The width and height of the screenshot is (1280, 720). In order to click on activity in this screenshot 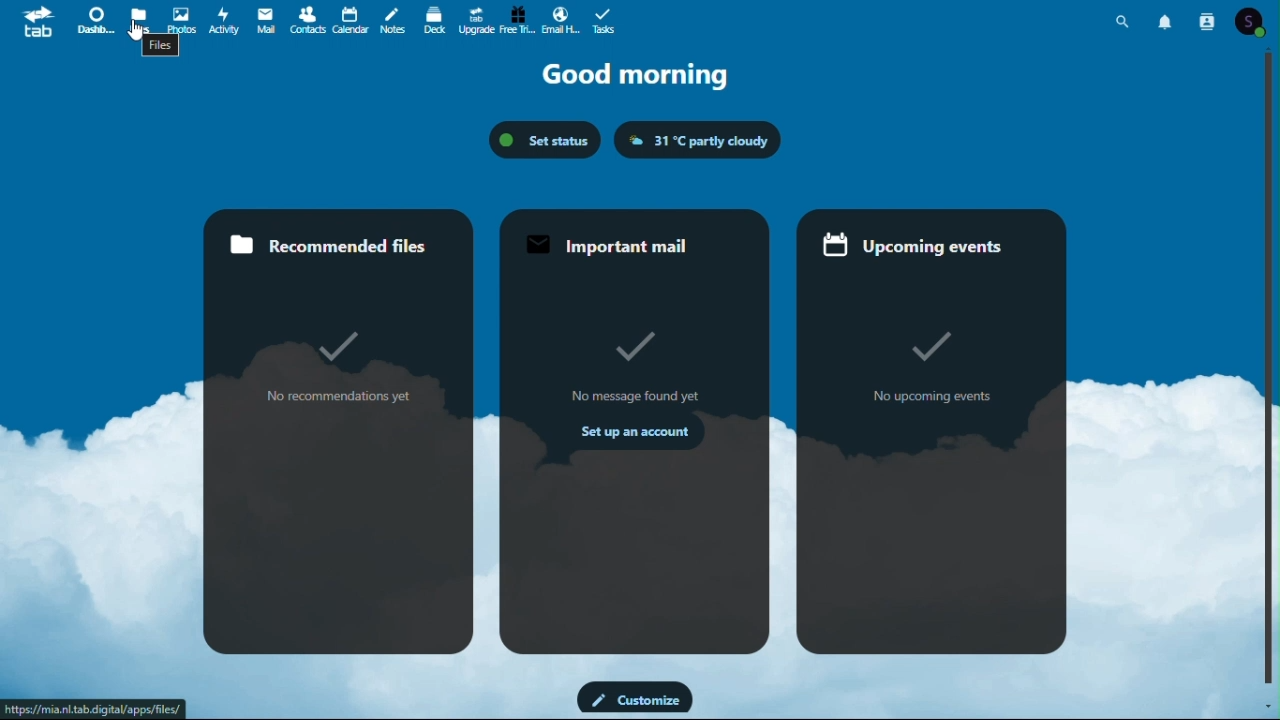, I will do `click(227, 20)`.